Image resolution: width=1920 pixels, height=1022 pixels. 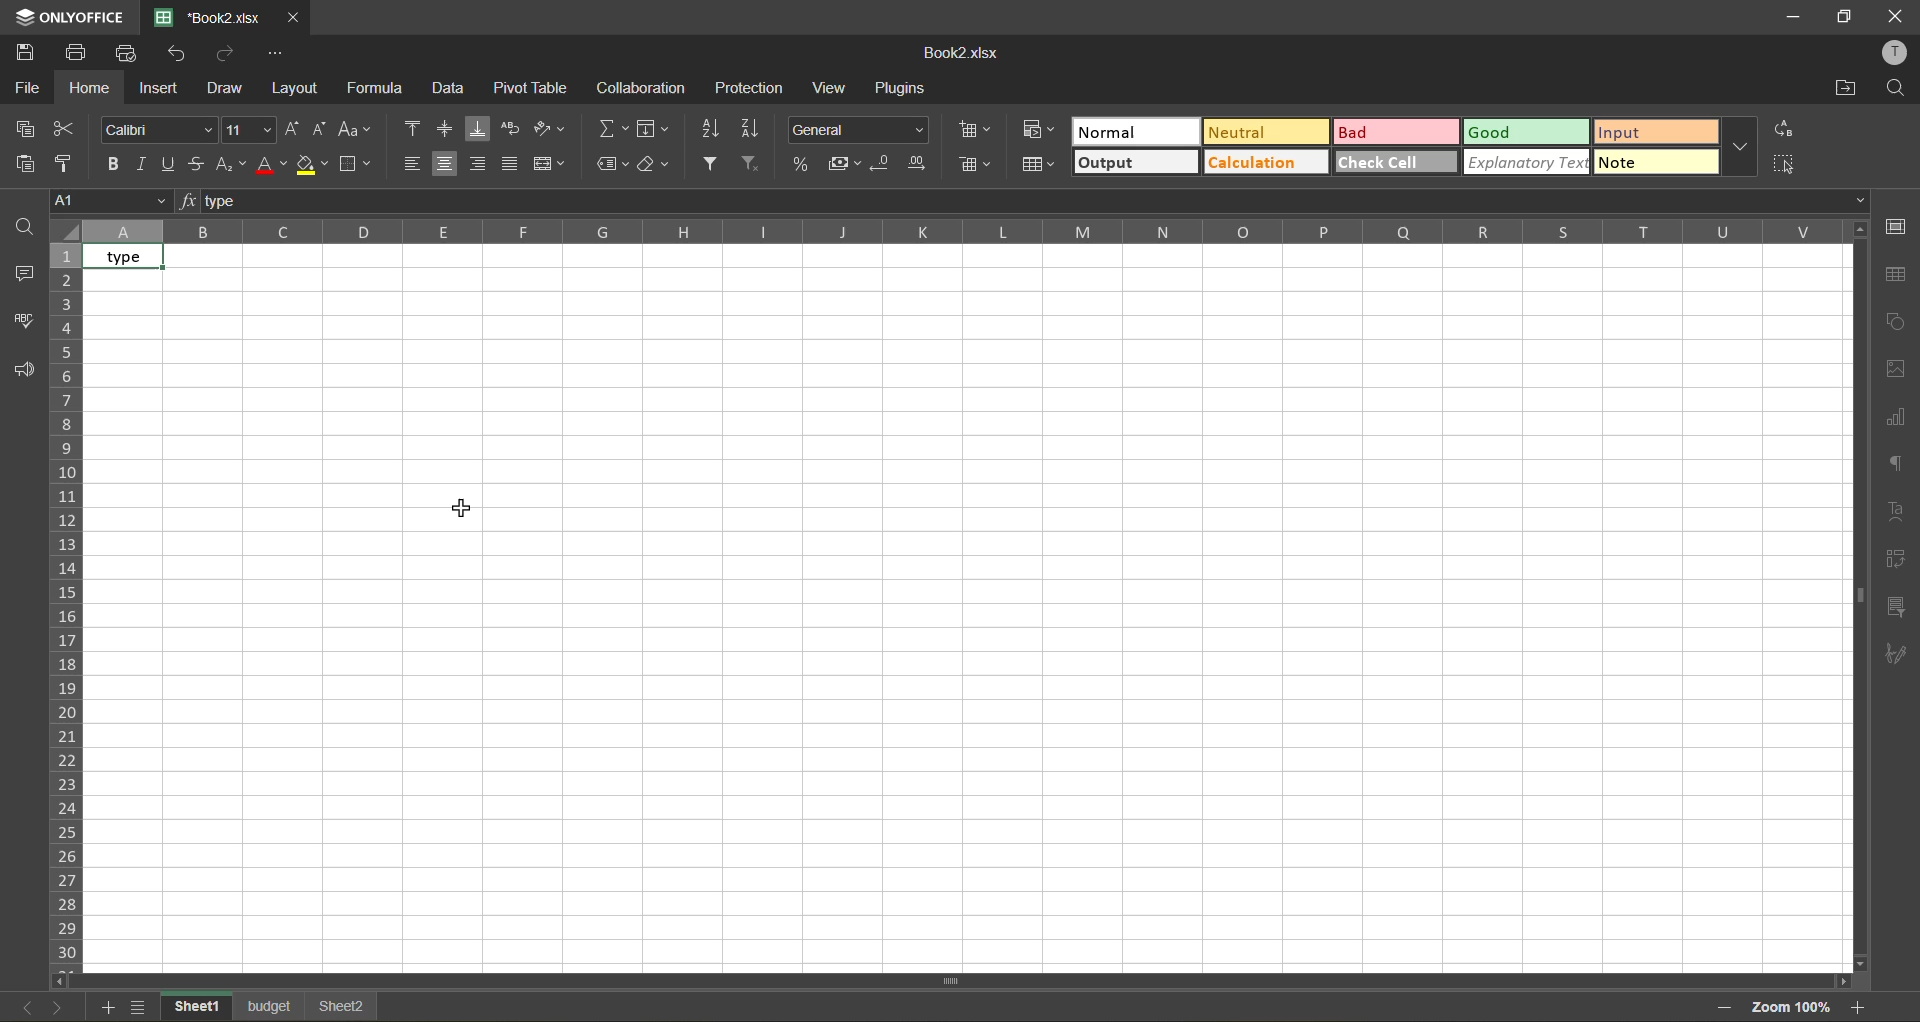 I want to click on Book2.xlsx, so click(x=205, y=17).